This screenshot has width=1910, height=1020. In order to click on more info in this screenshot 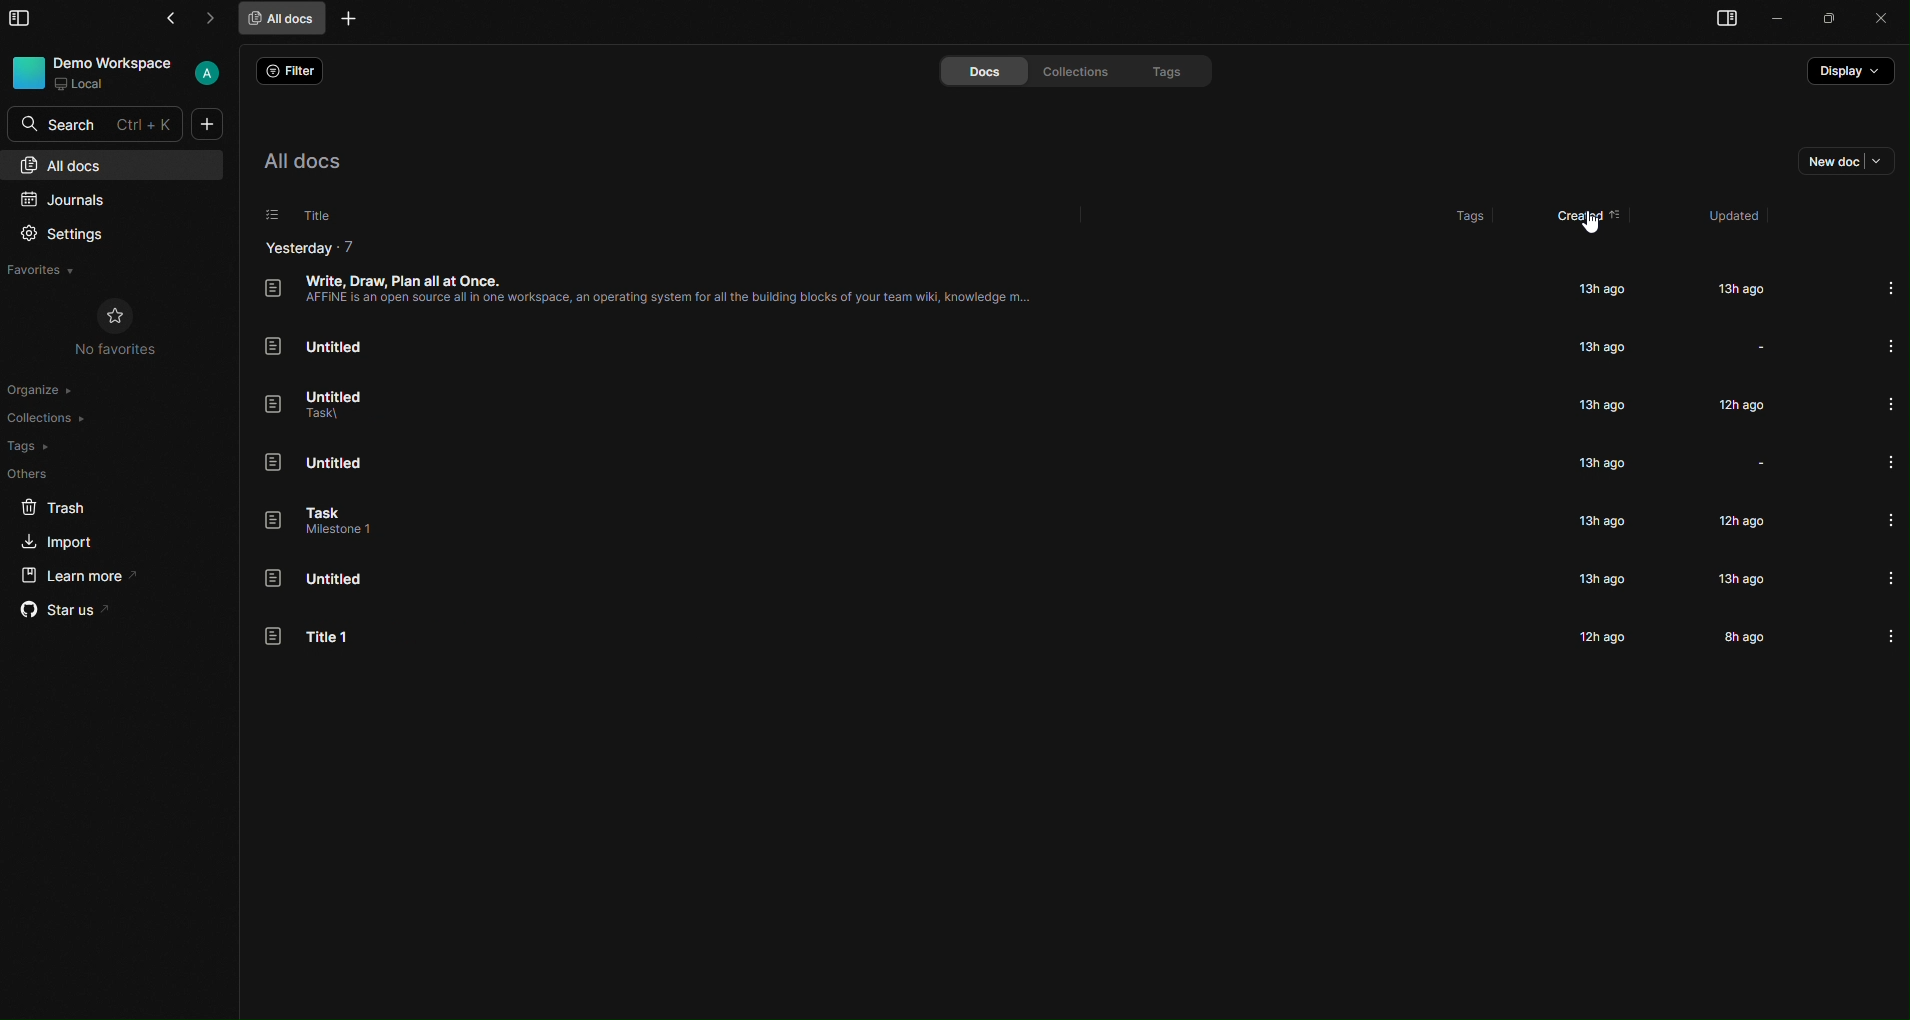, I will do `click(1887, 459)`.